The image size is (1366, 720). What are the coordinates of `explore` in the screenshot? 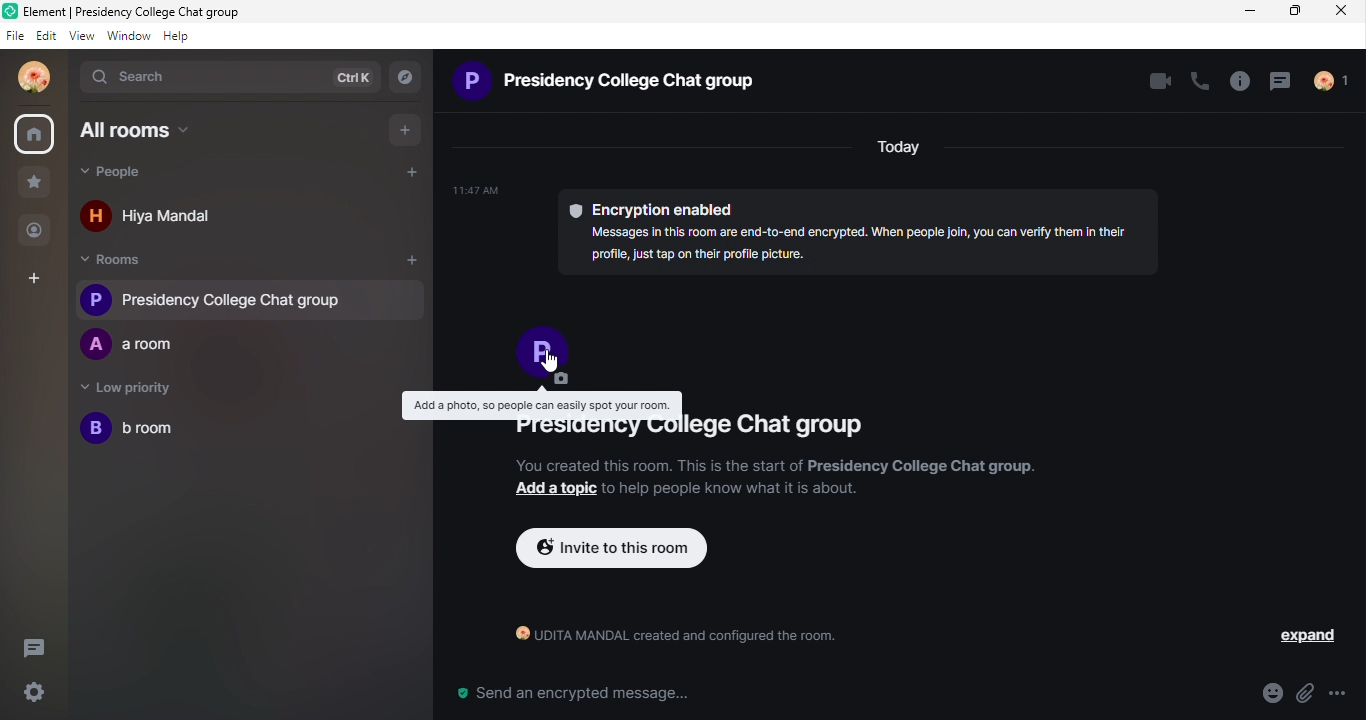 It's located at (409, 76).